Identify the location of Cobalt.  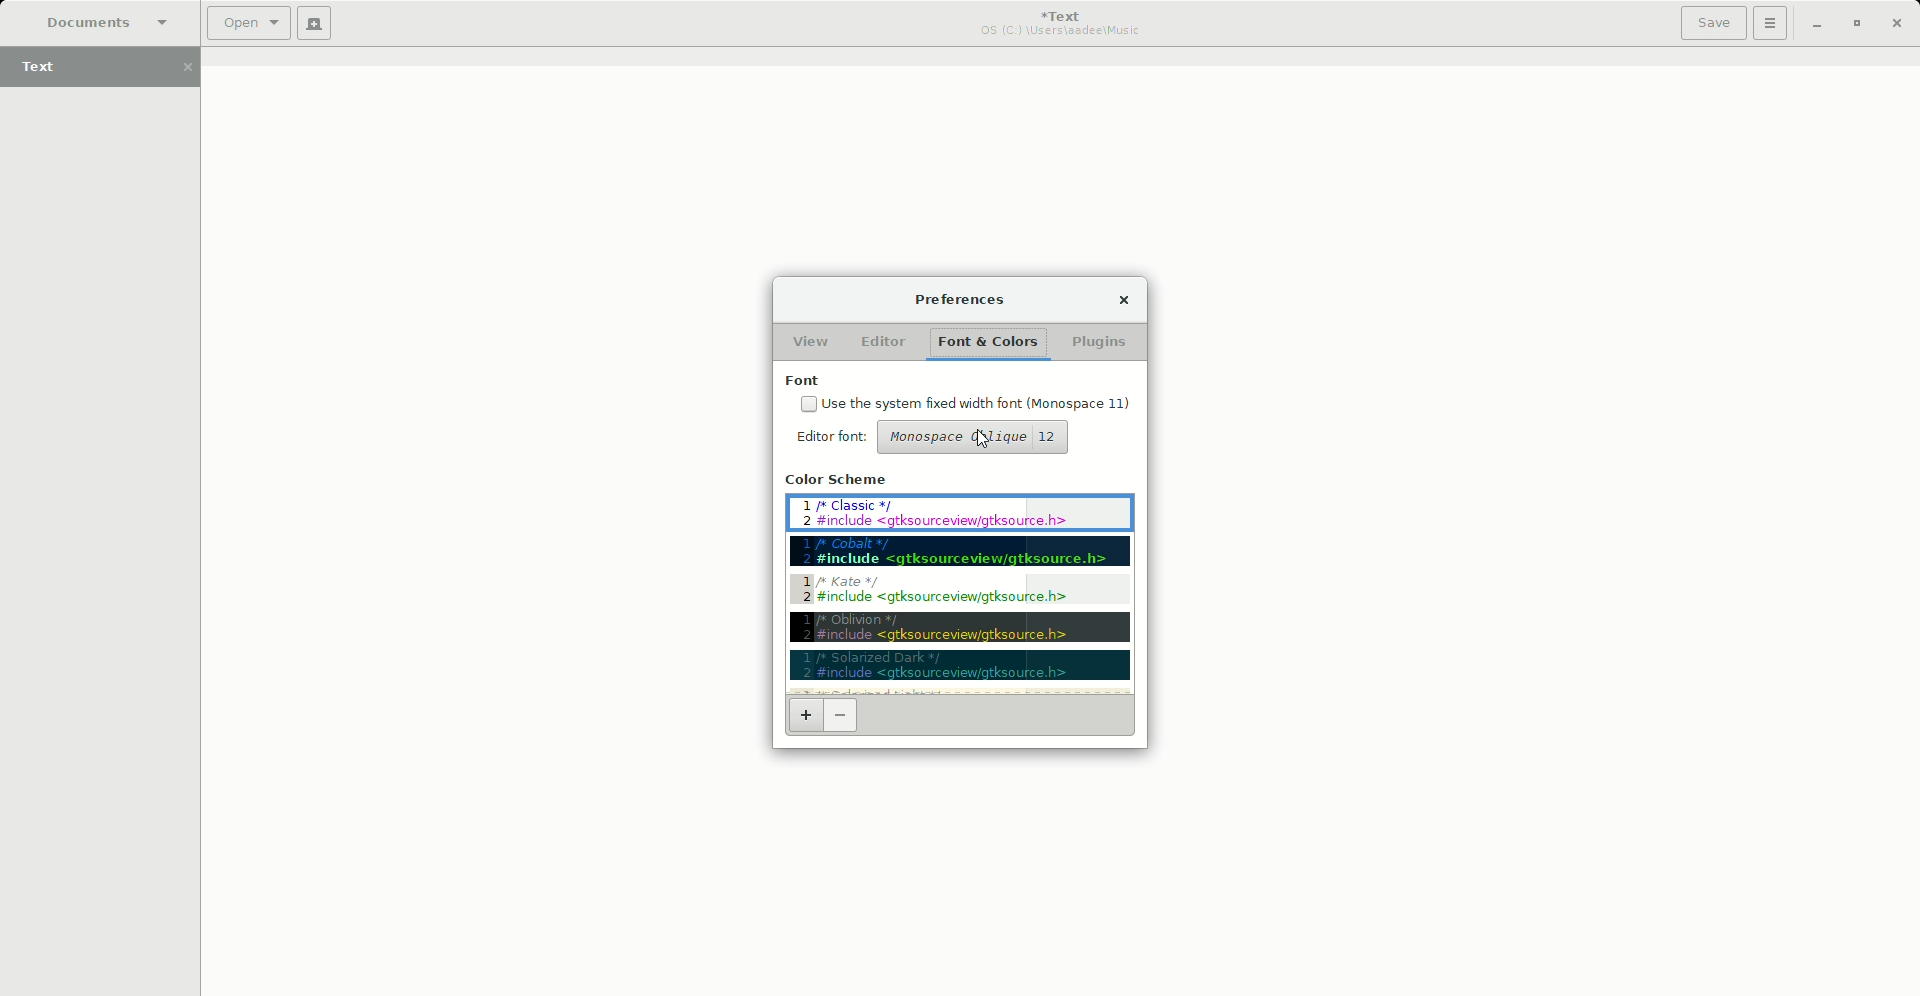
(963, 553).